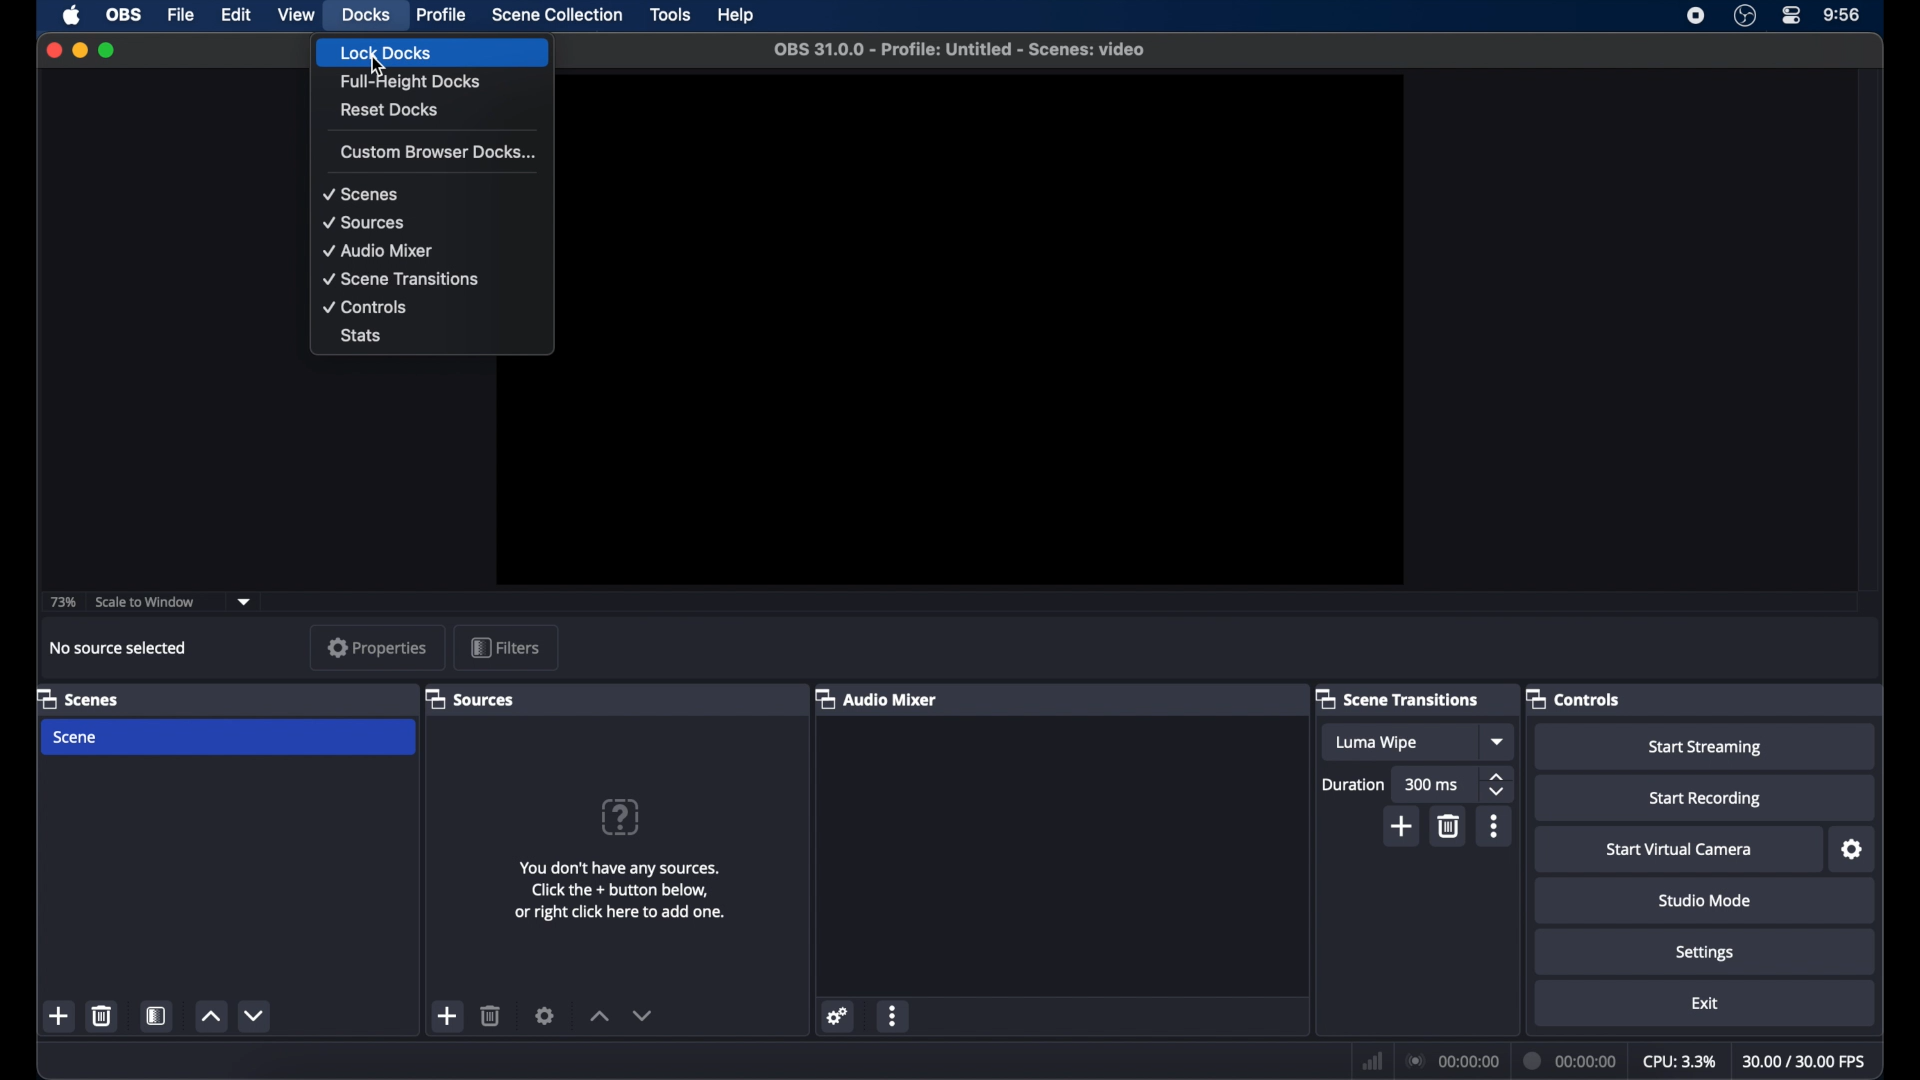  I want to click on delete, so click(1450, 827).